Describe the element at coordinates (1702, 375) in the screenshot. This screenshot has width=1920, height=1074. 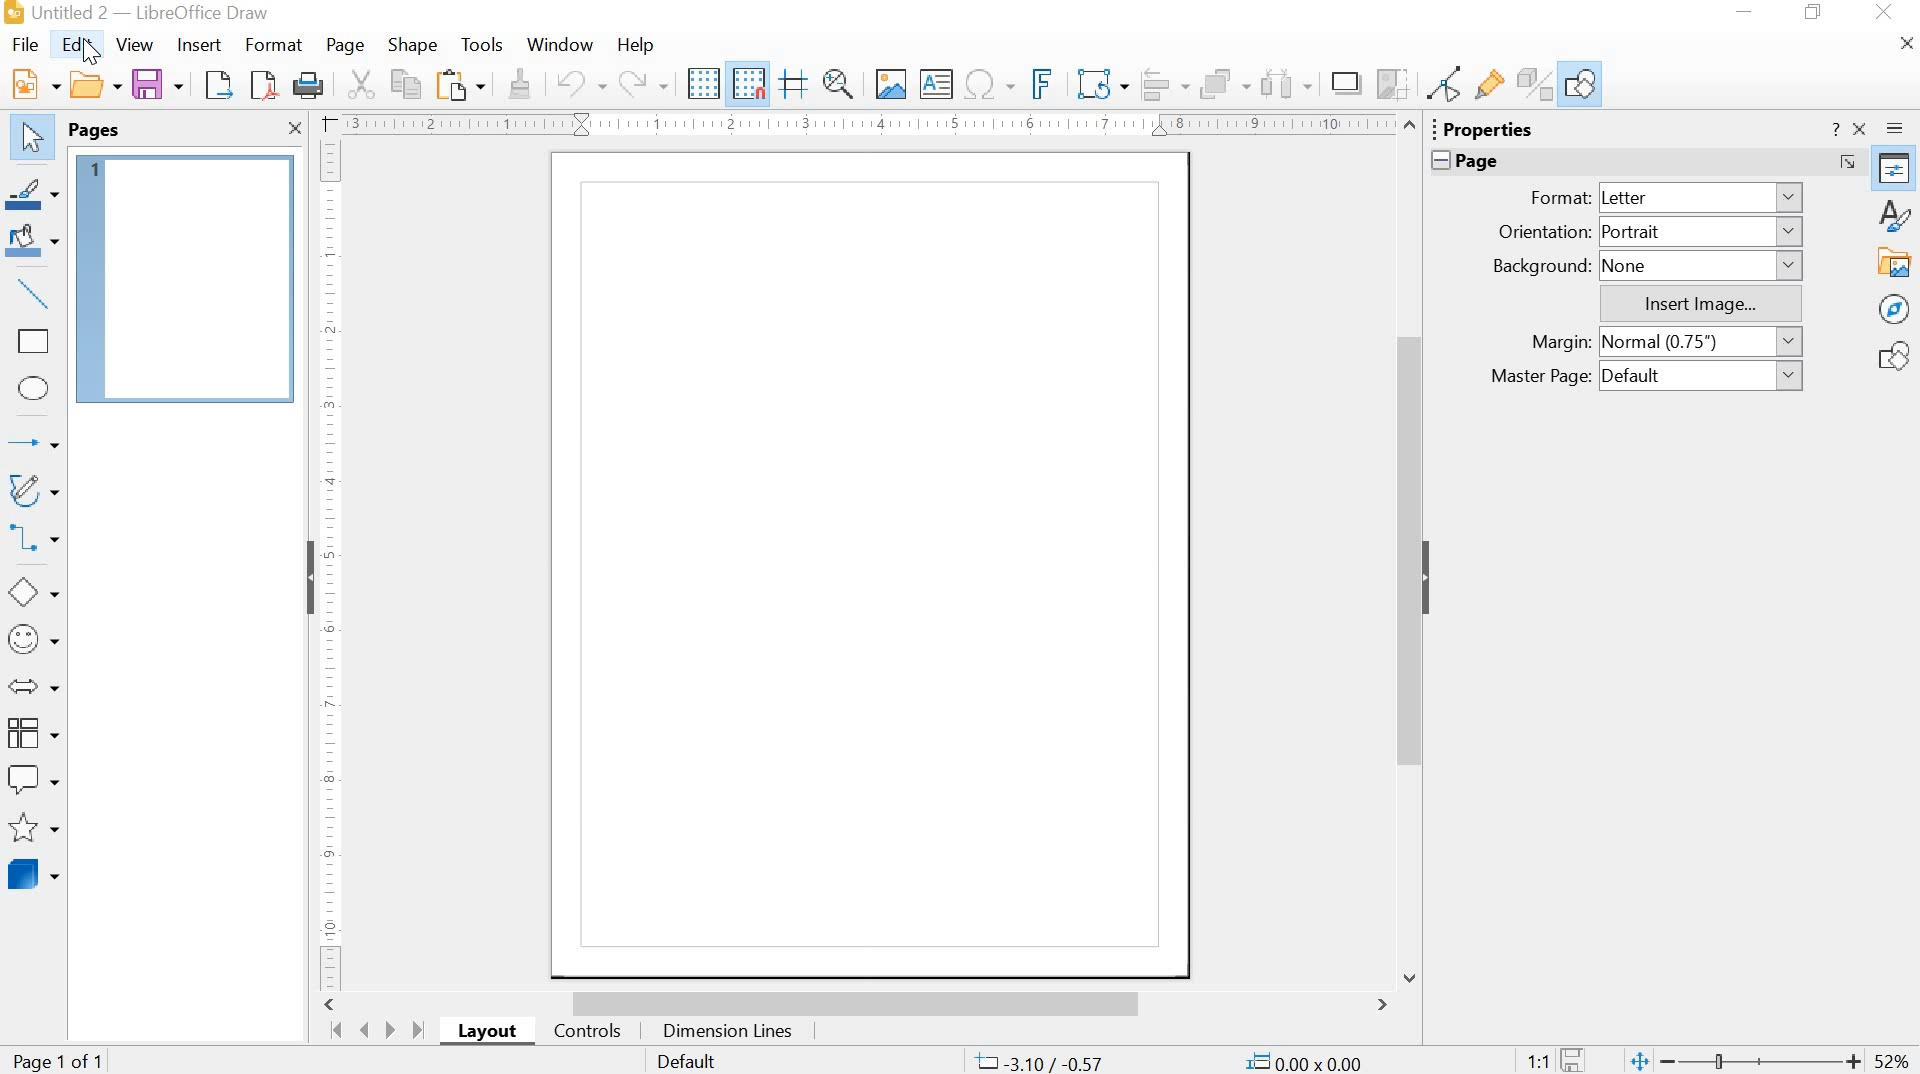
I see `Default` at that location.